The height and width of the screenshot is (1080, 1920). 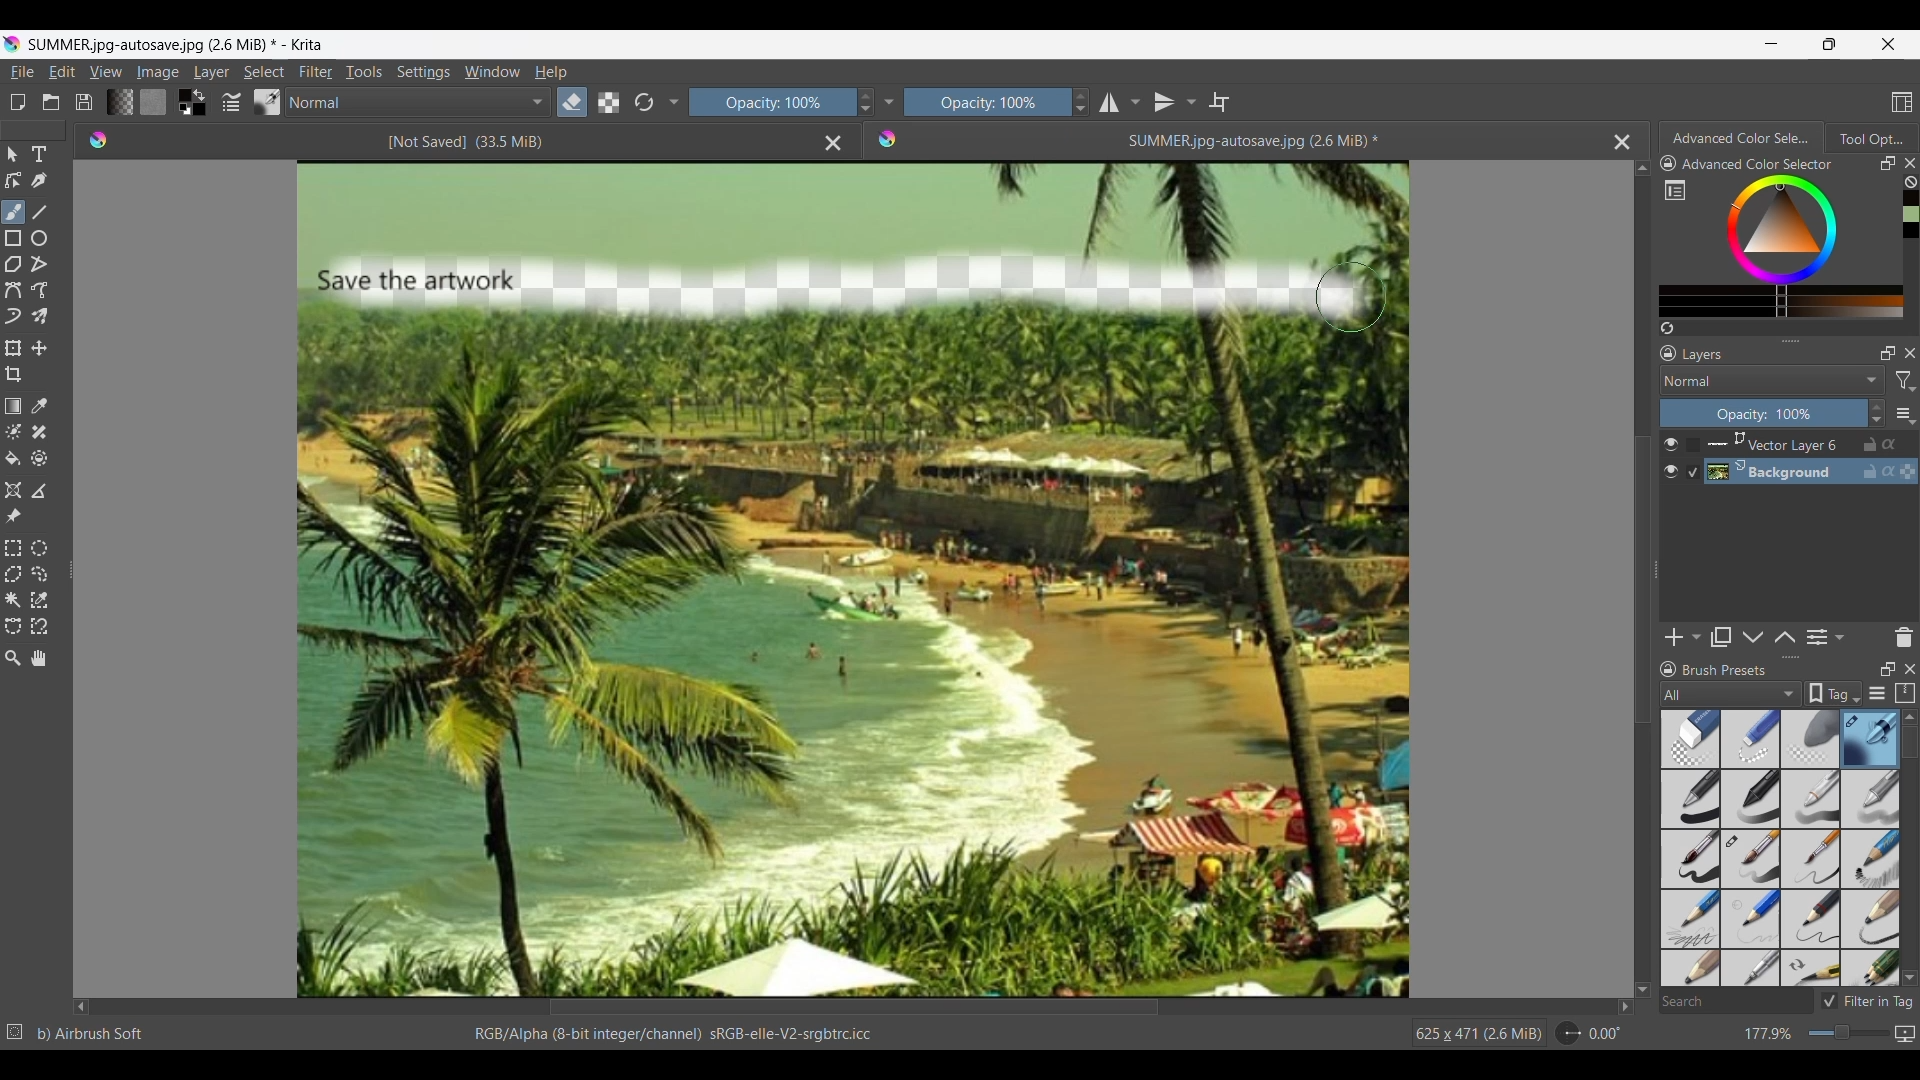 I want to click on 177.9%, so click(x=1770, y=1034).